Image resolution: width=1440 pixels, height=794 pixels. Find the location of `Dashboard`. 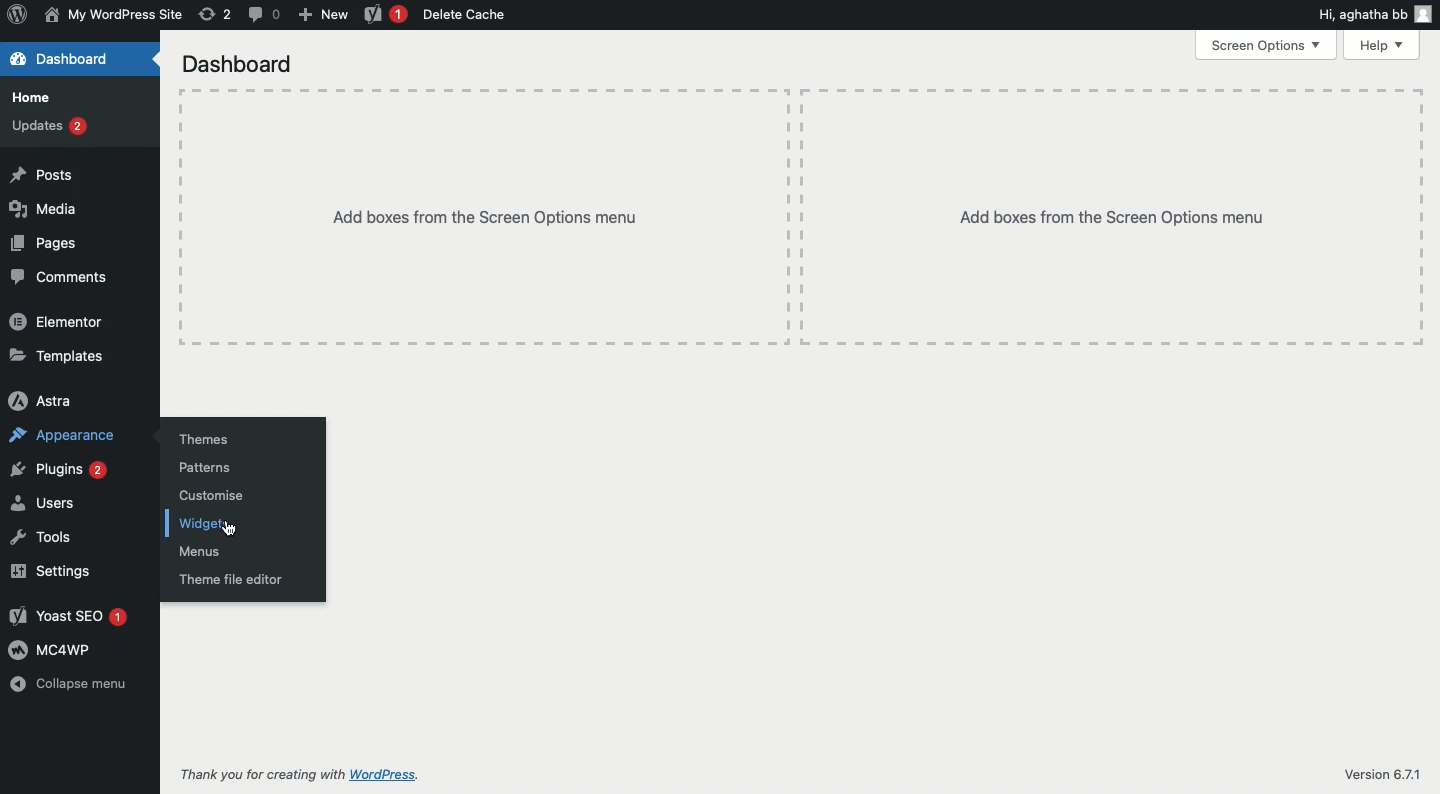

Dashboard is located at coordinates (67, 59).